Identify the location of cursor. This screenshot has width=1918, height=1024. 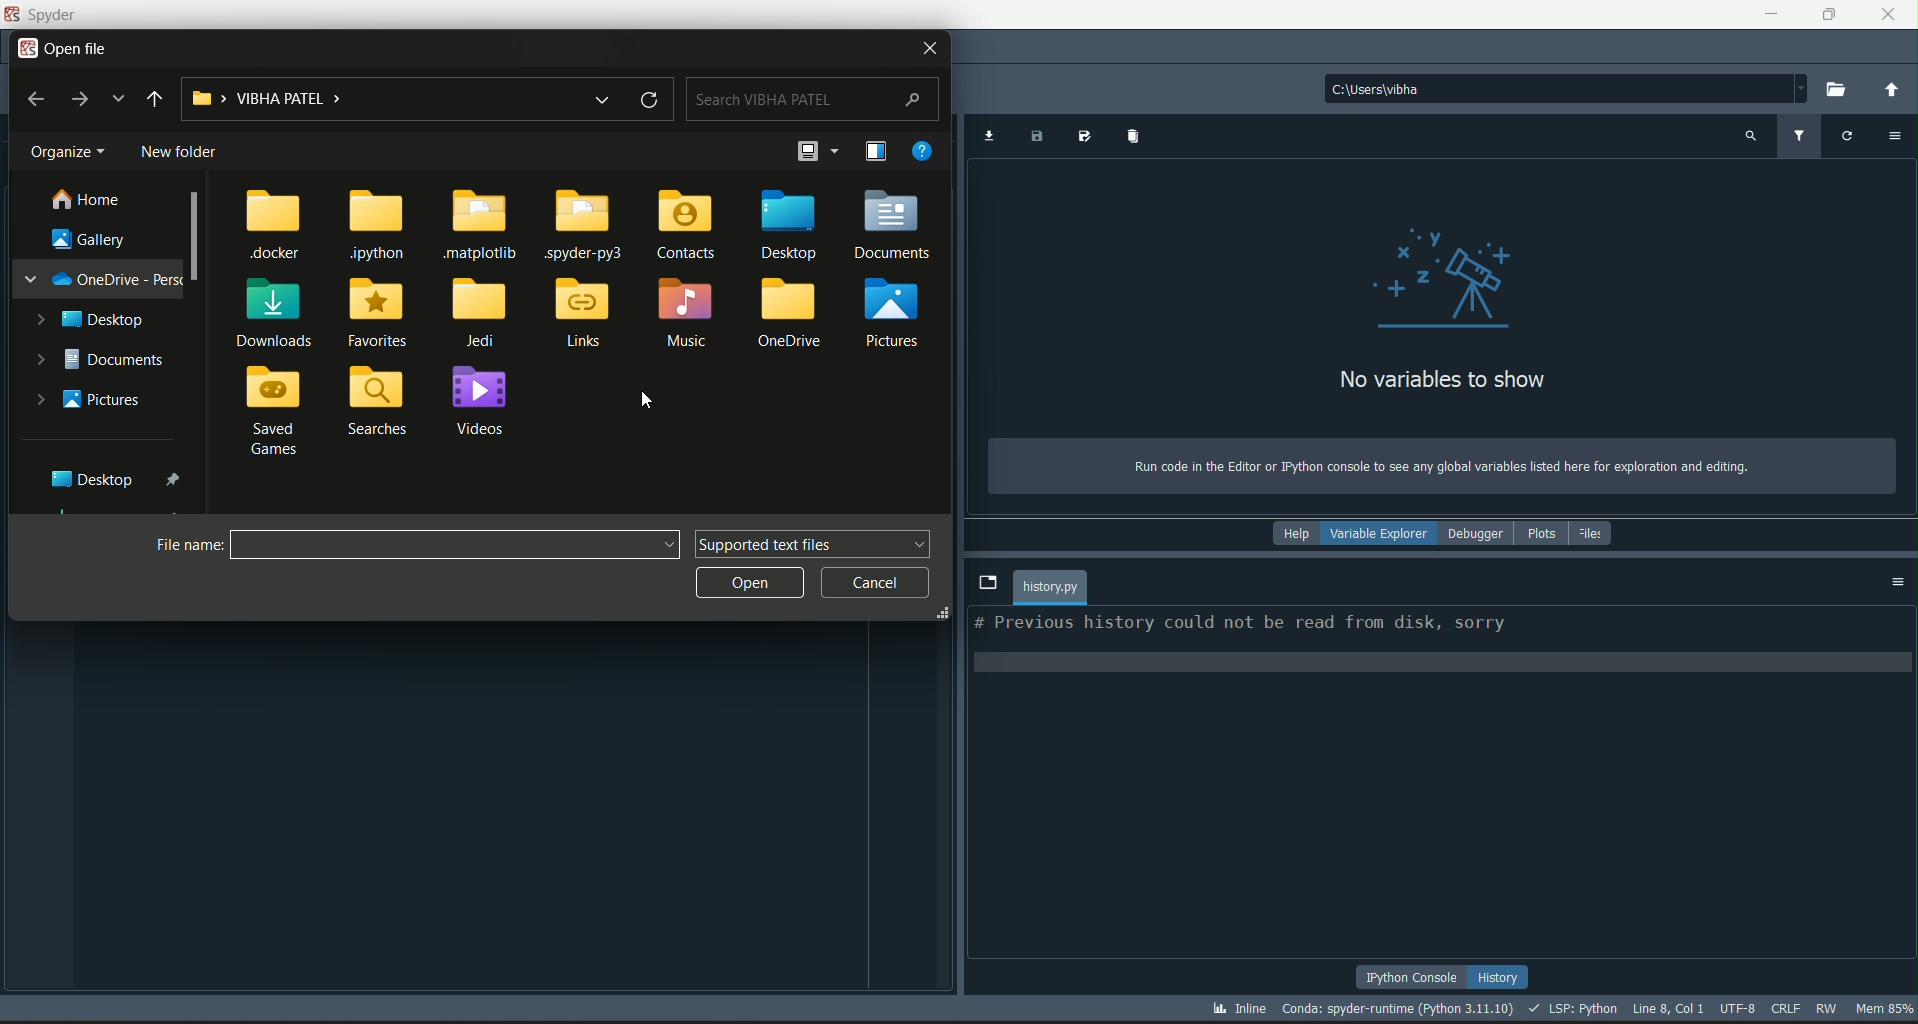
(649, 397).